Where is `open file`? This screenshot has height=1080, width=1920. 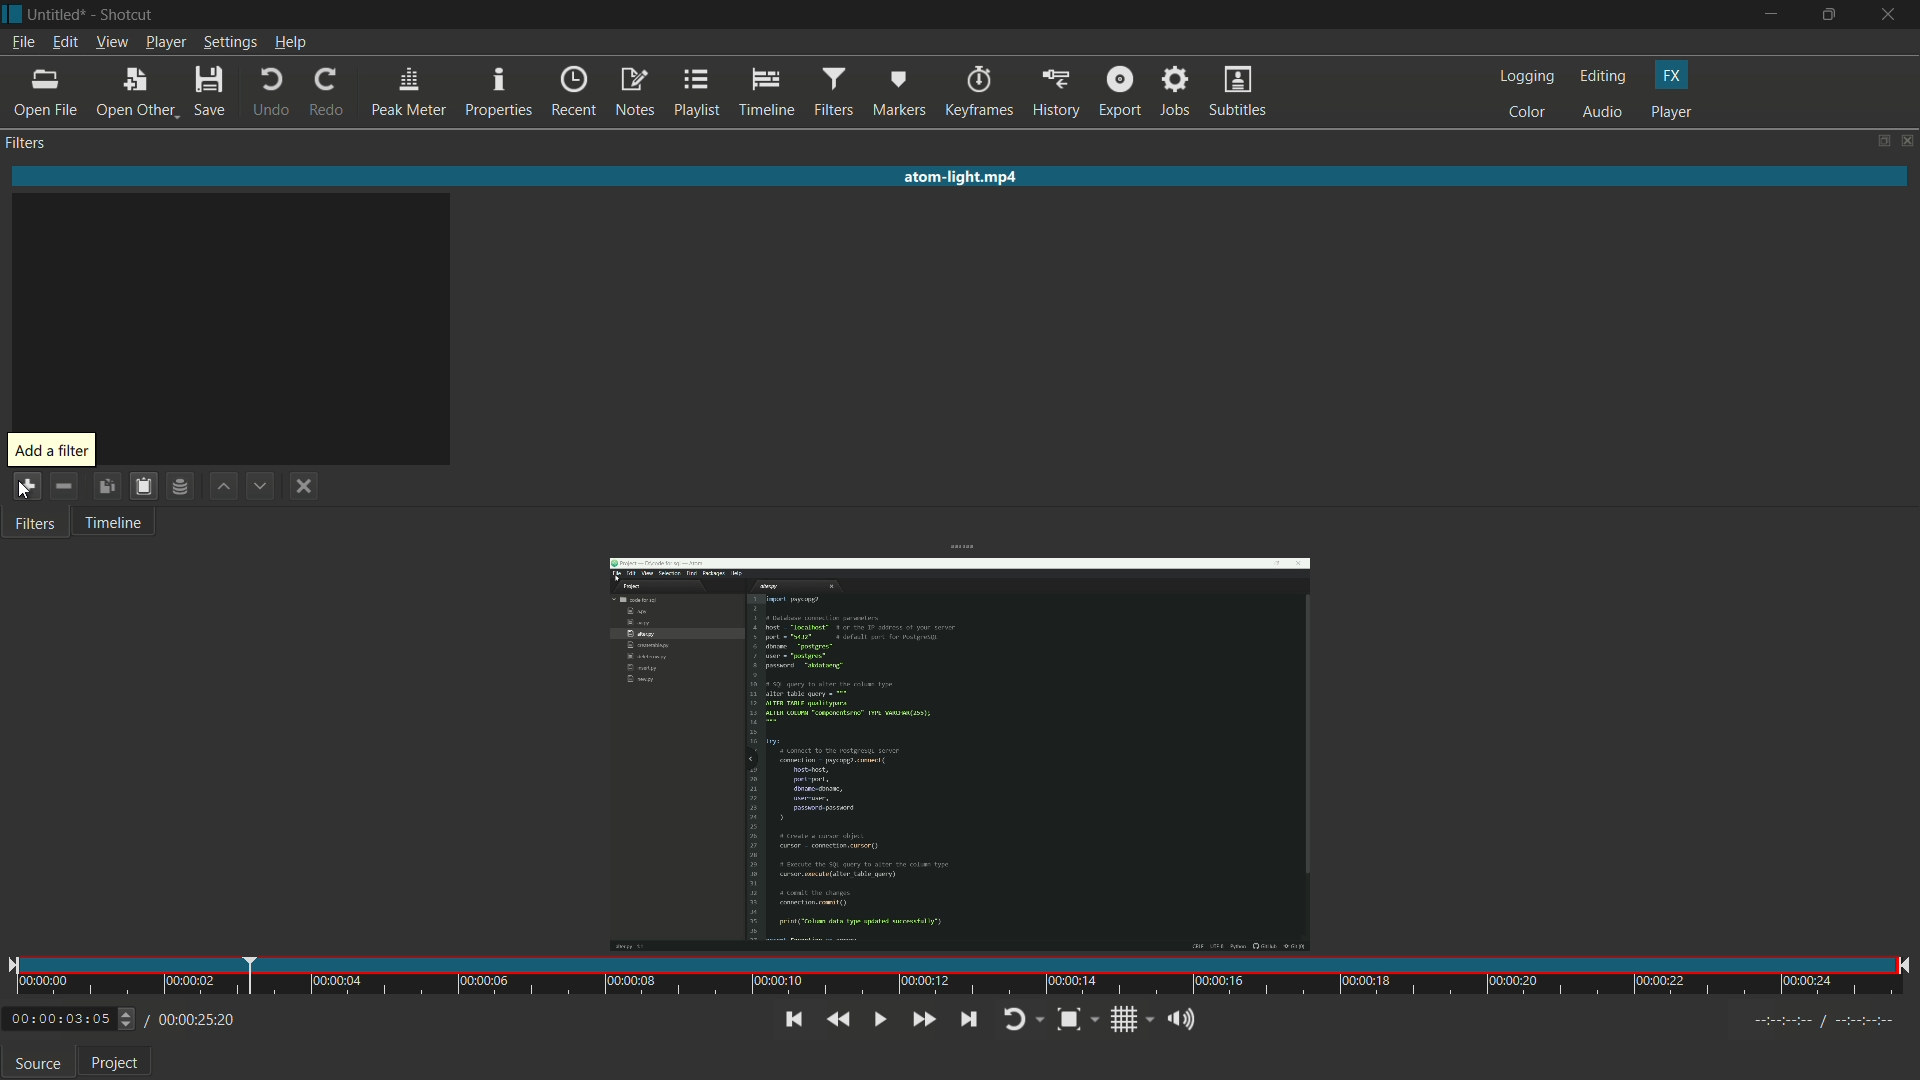
open file is located at coordinates (49, 93).